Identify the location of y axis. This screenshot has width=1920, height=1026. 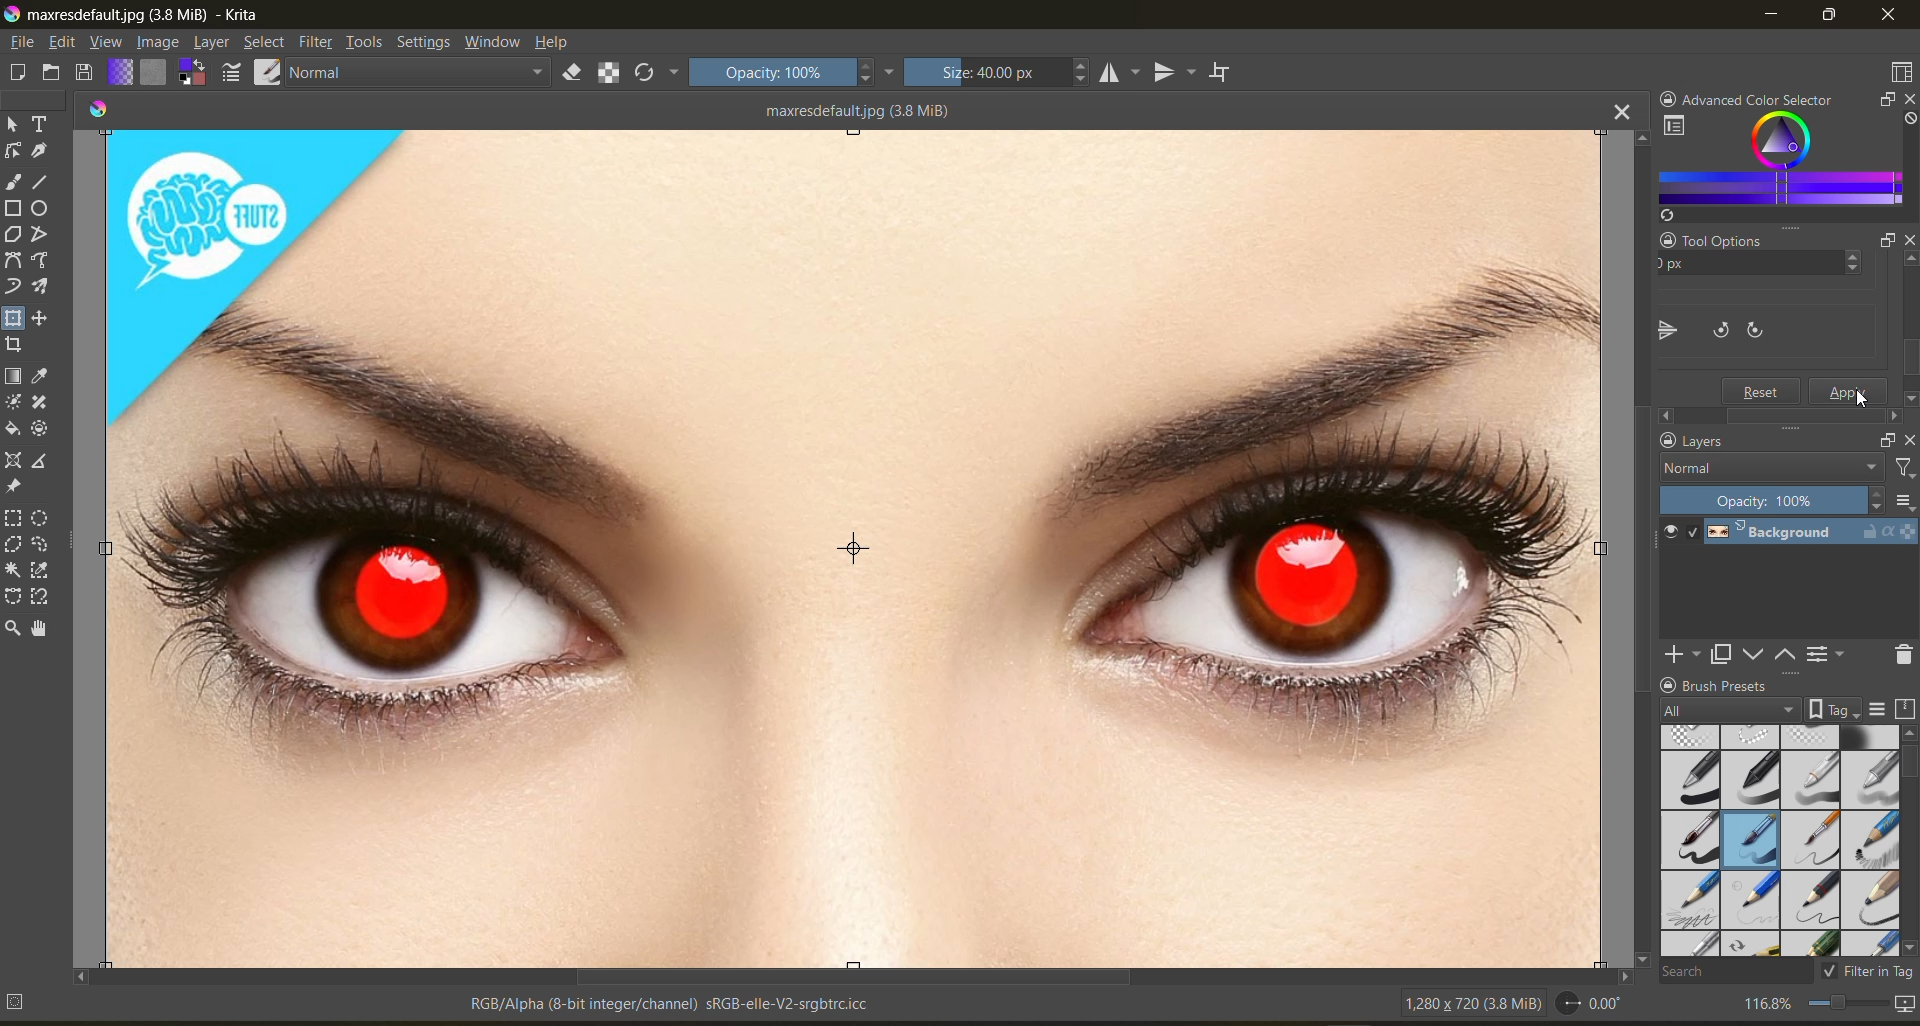
(1789, 266).